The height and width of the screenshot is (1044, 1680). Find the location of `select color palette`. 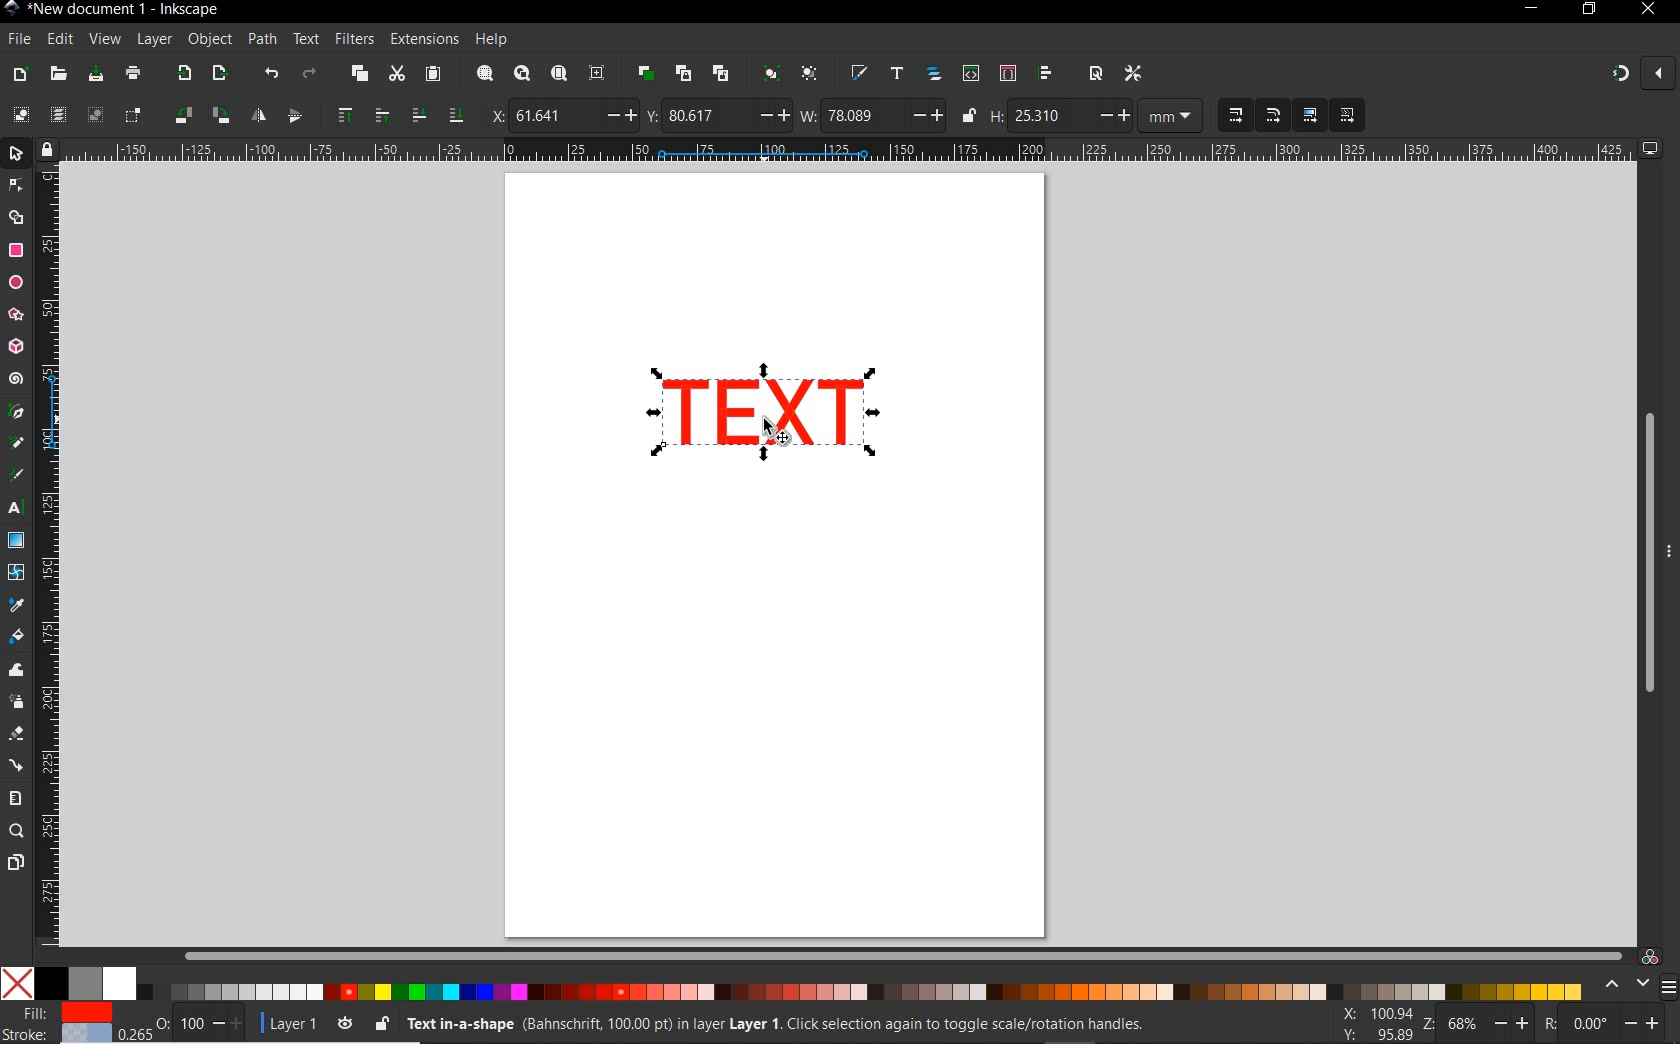

select color palette is located at coordinates (1637, 985).